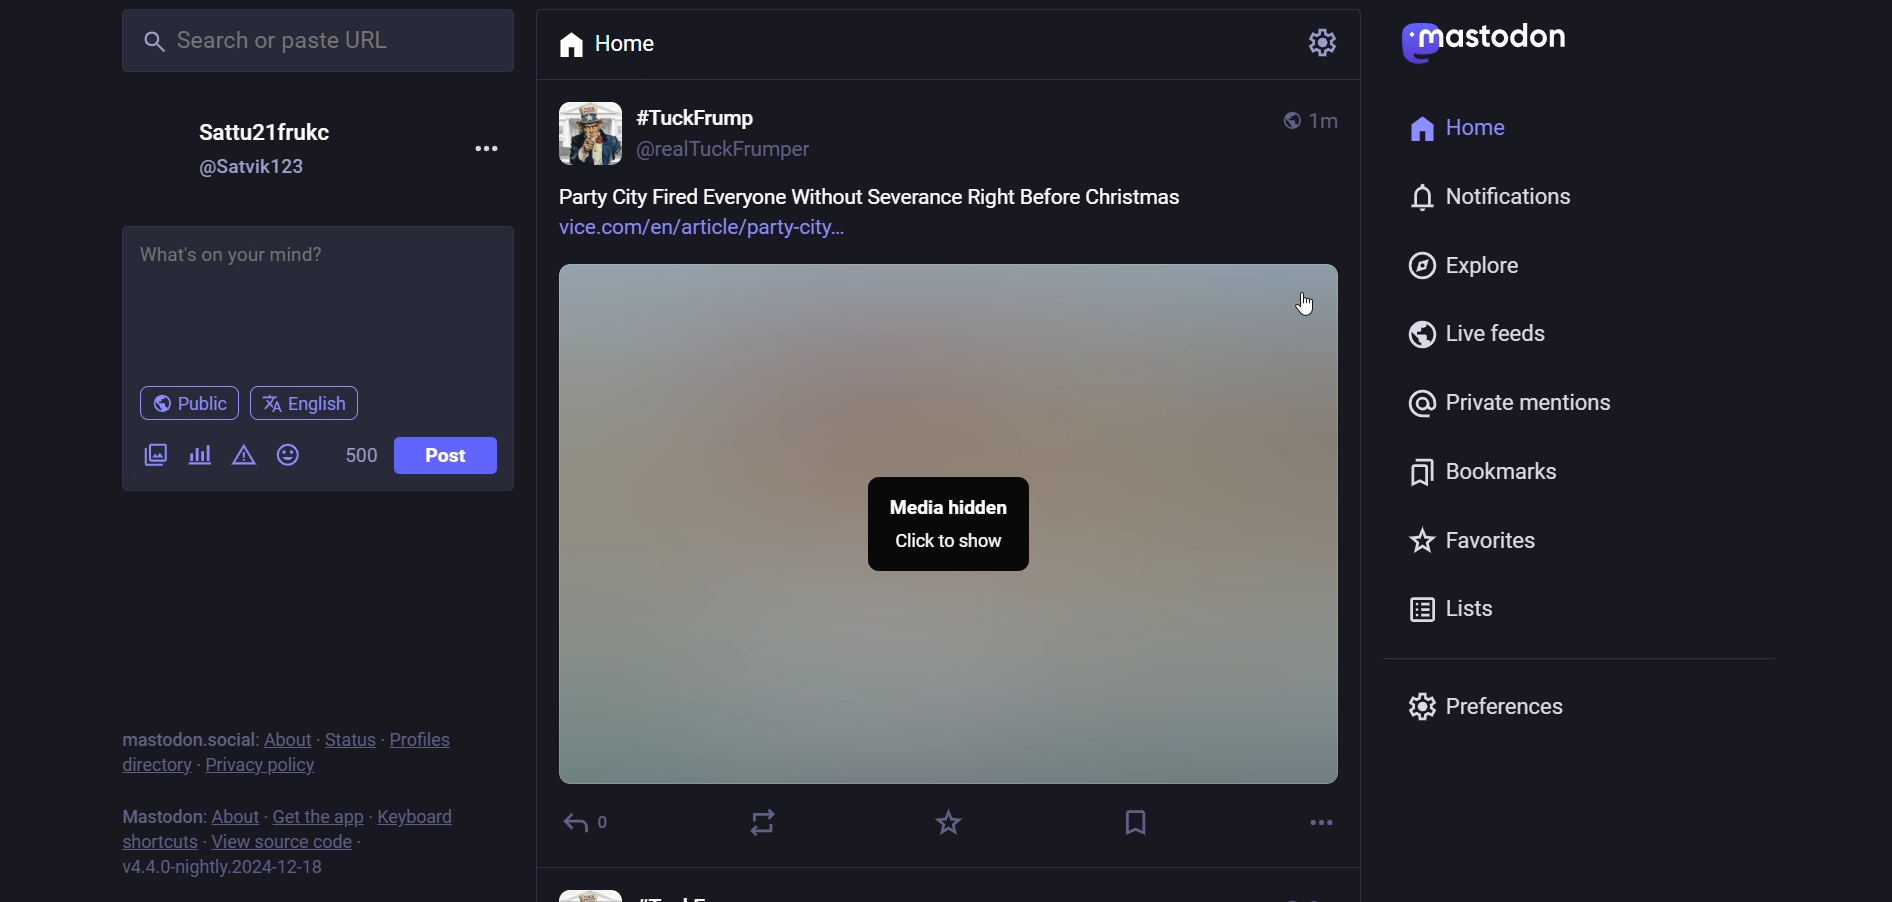 The height and width of the screenshot is (902, 1892). Describe the element at coordinates (316, 38) in the screenshot. I see `Search Bar` at that location.